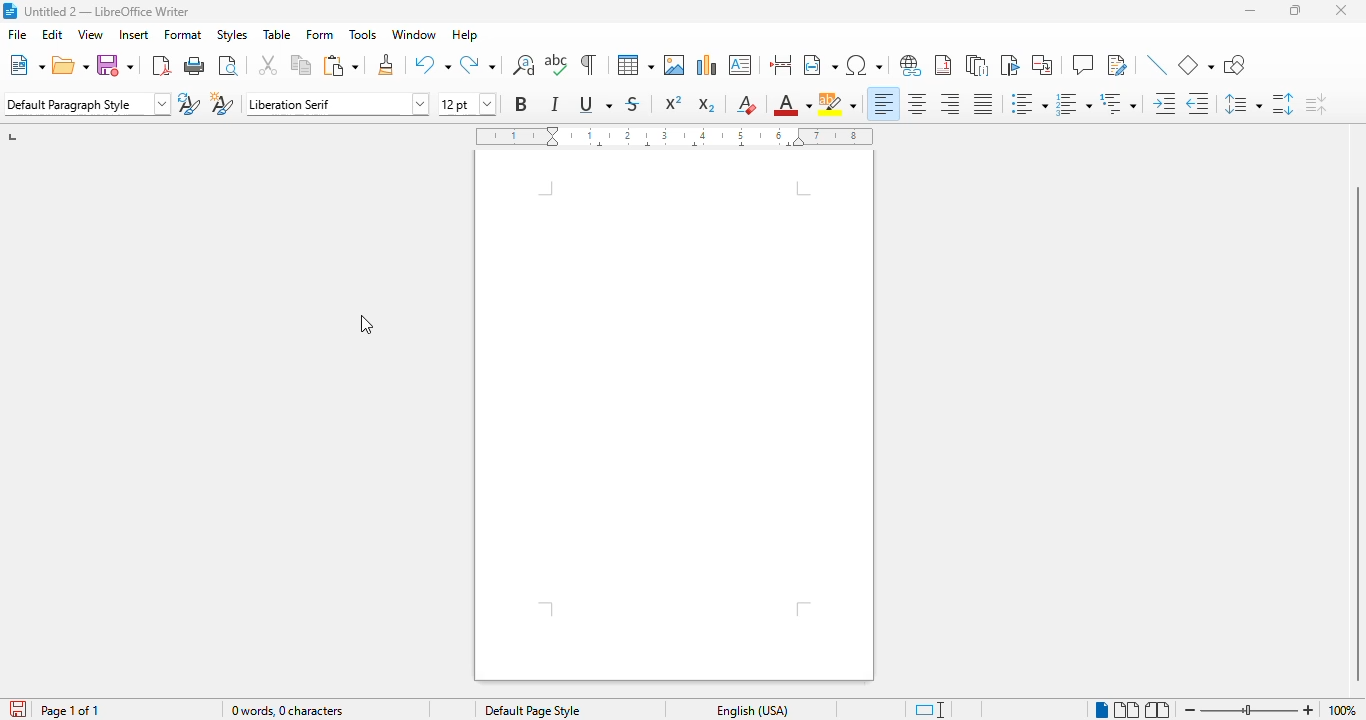 This screenshot has height=720, width=1366. I want to click on export directly as PDF, so click(162, 66).